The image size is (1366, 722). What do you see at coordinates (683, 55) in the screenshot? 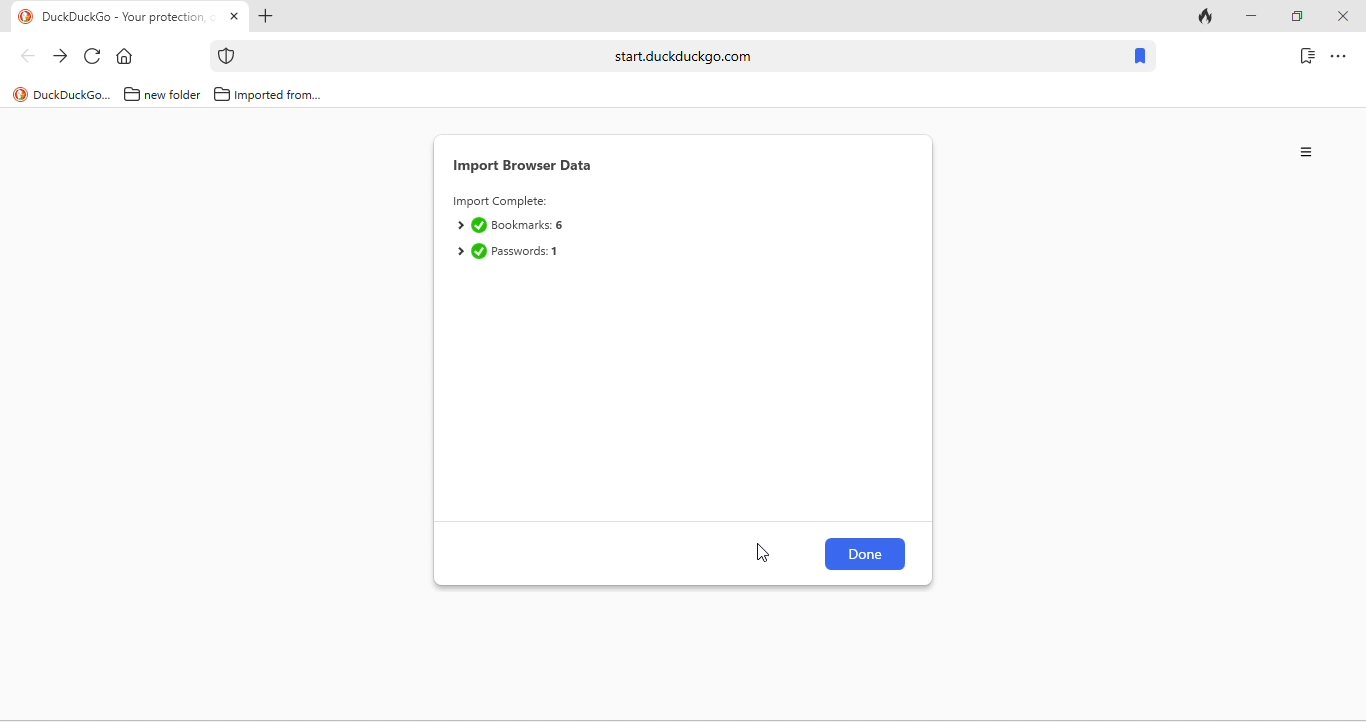
I see `start.duckduckgo.com` at bounding box center [683, 55].